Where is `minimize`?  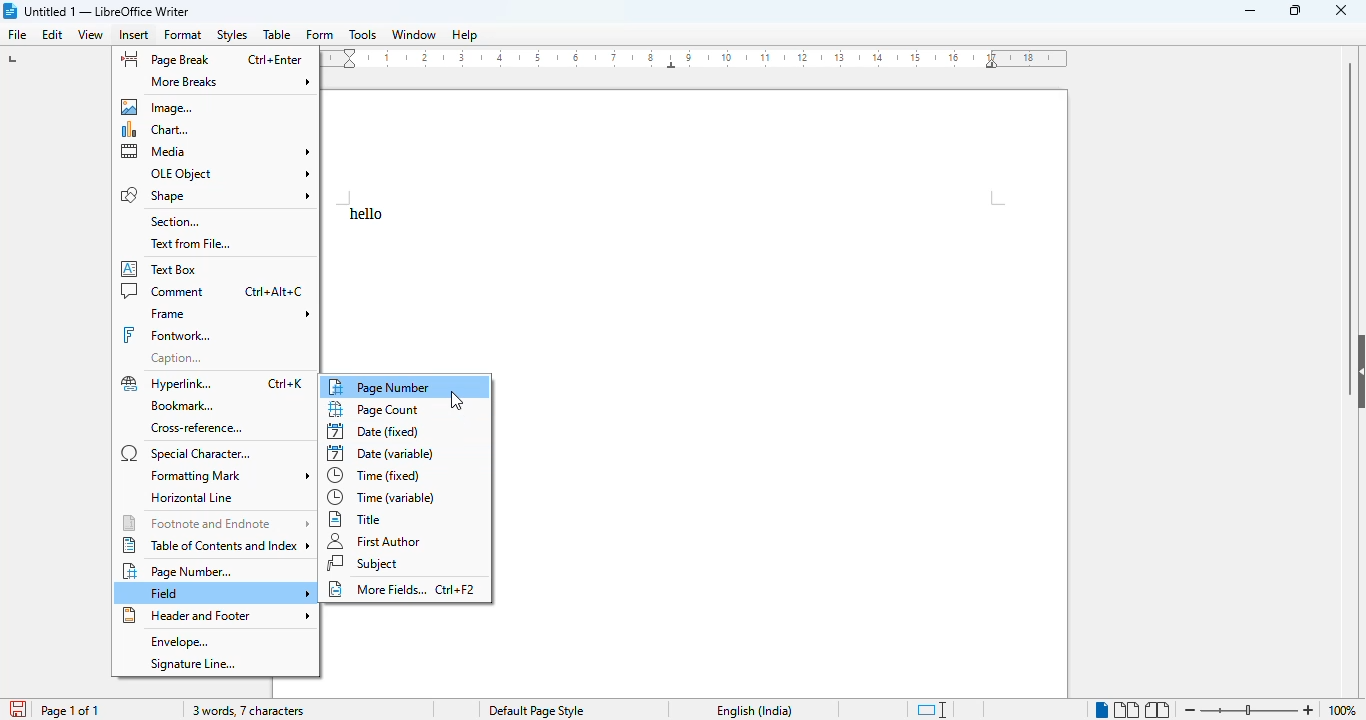 minimize is located at coordinates (1249, 11).